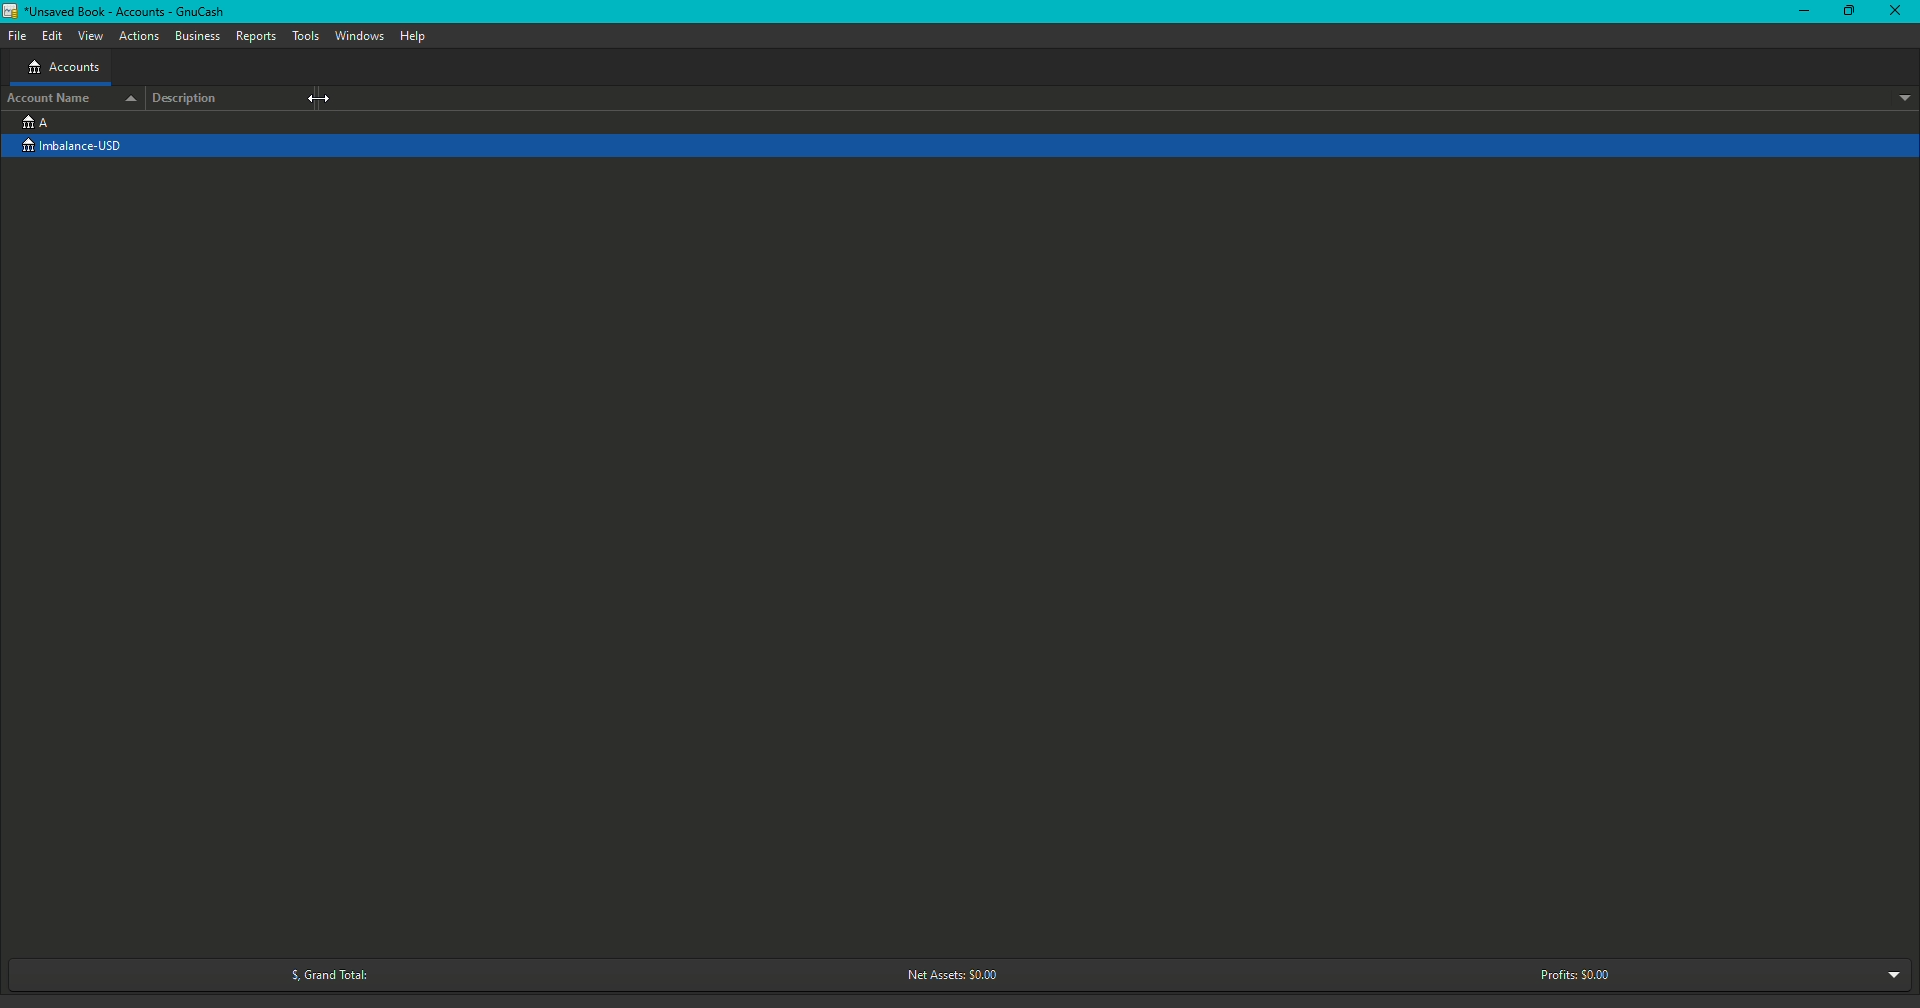 This screenshot has width=1920, height=1008. Describe the element at coordinates (322, 100) in the screenshot. I see `Cursor` at that location.